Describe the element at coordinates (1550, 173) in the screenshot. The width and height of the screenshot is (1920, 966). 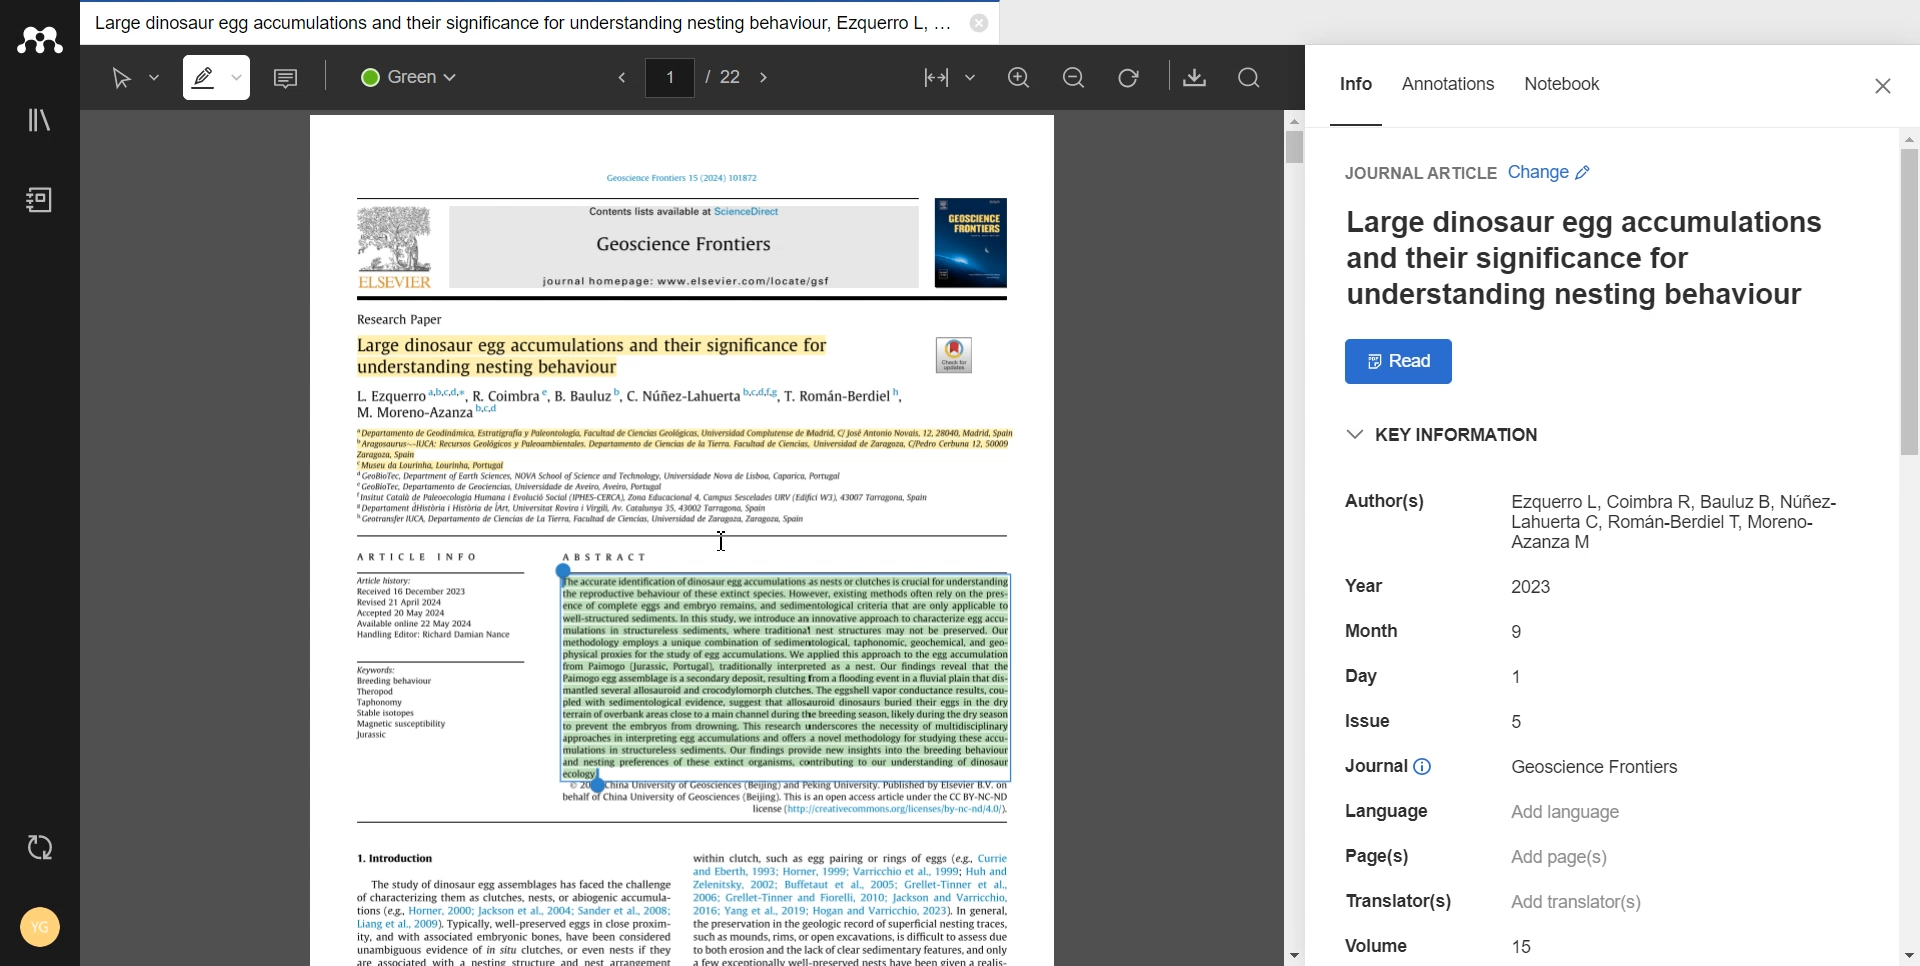
I see `change` at that location.